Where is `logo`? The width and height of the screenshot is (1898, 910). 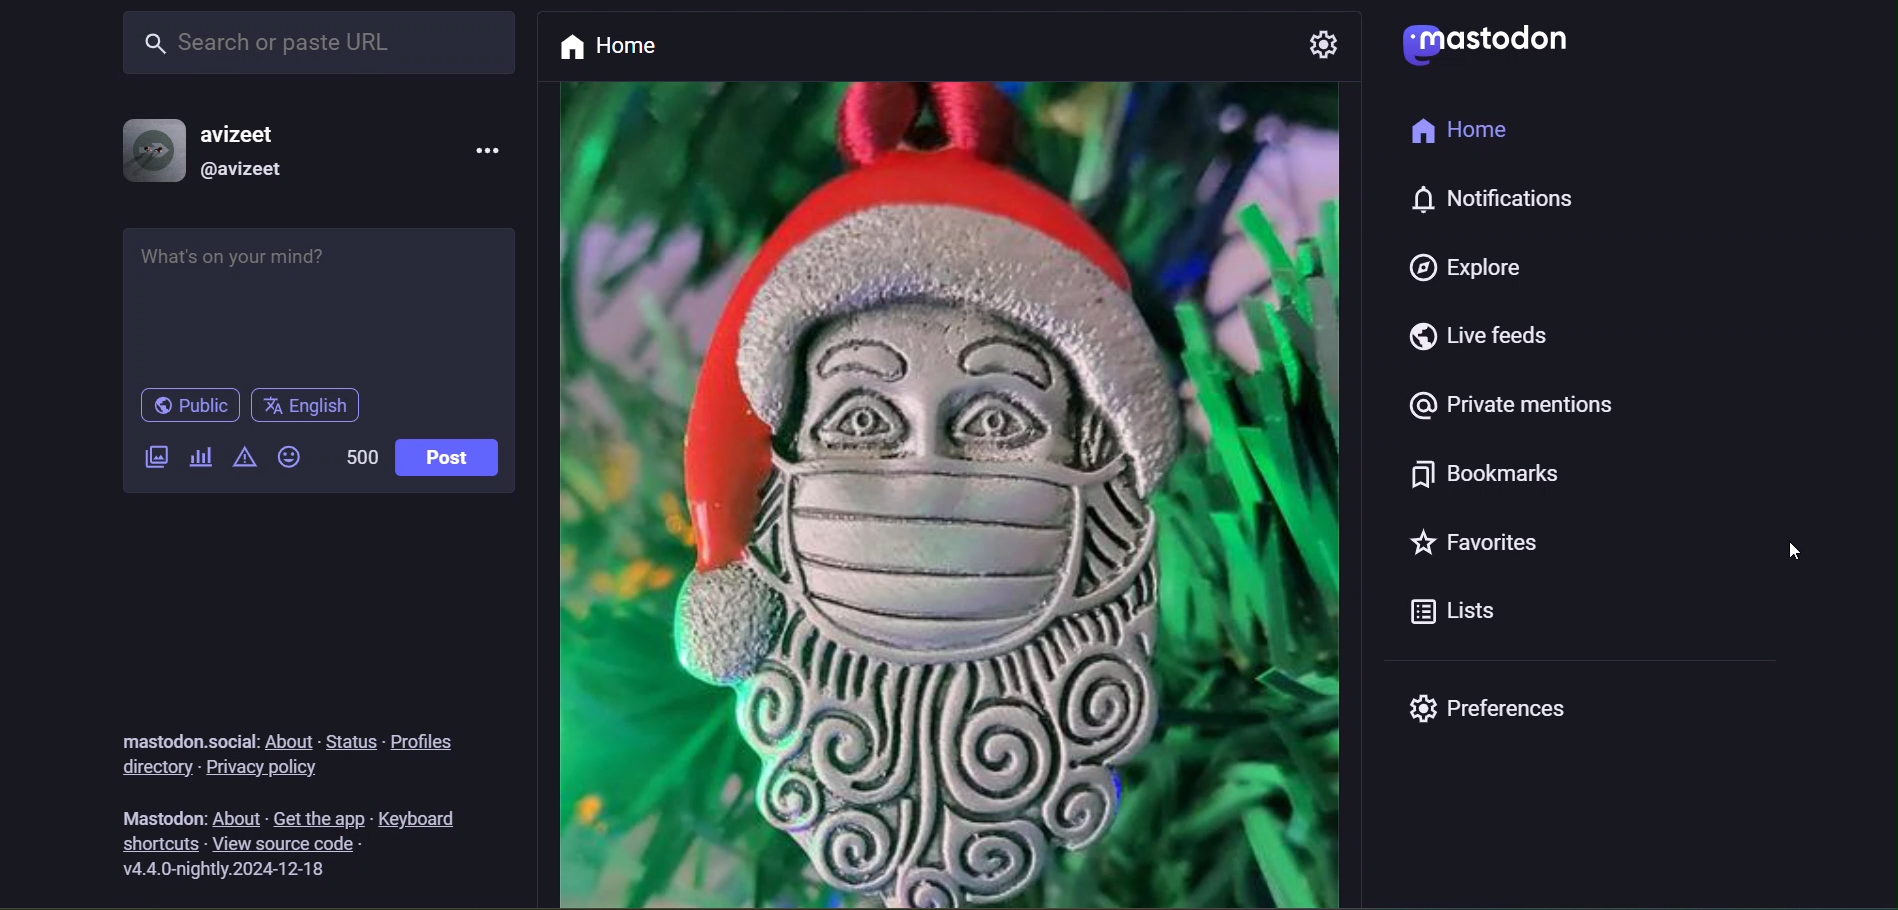
logo is located at coordinates (1483, 44).